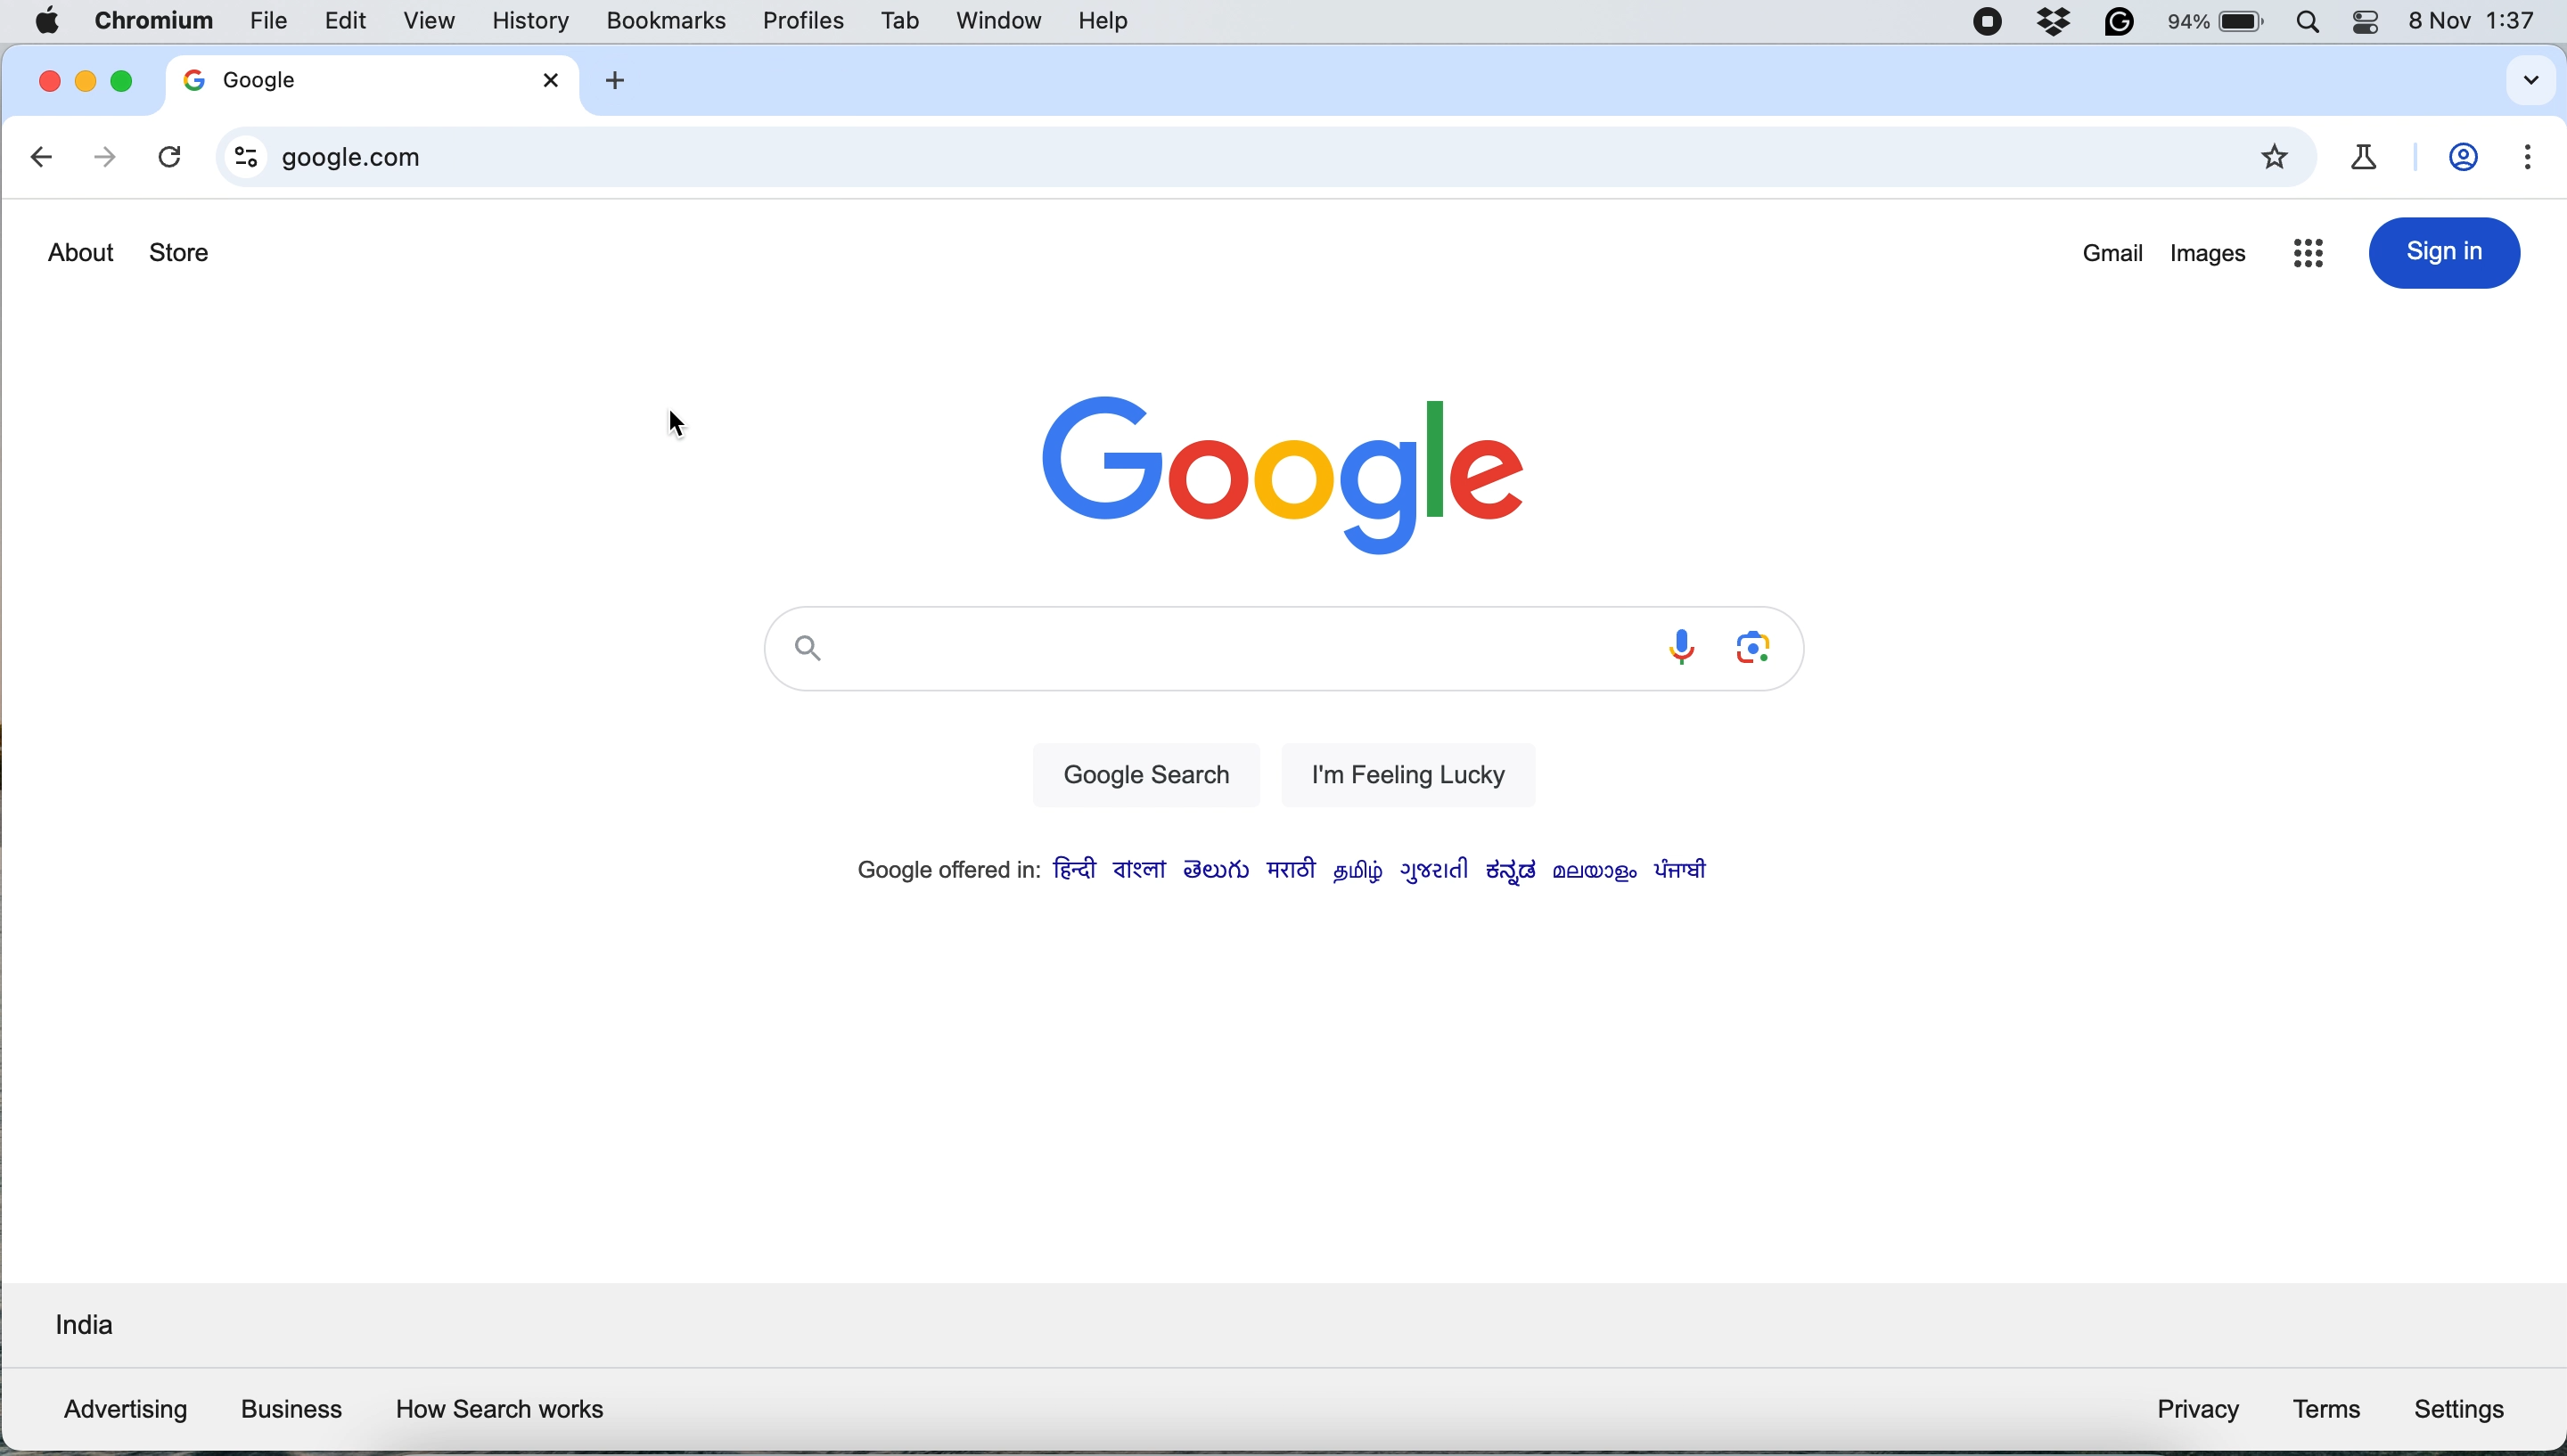 Image resolution: width=2567 pixels, height=1456 pixels. I want to click on google search, so click(1140, 777).